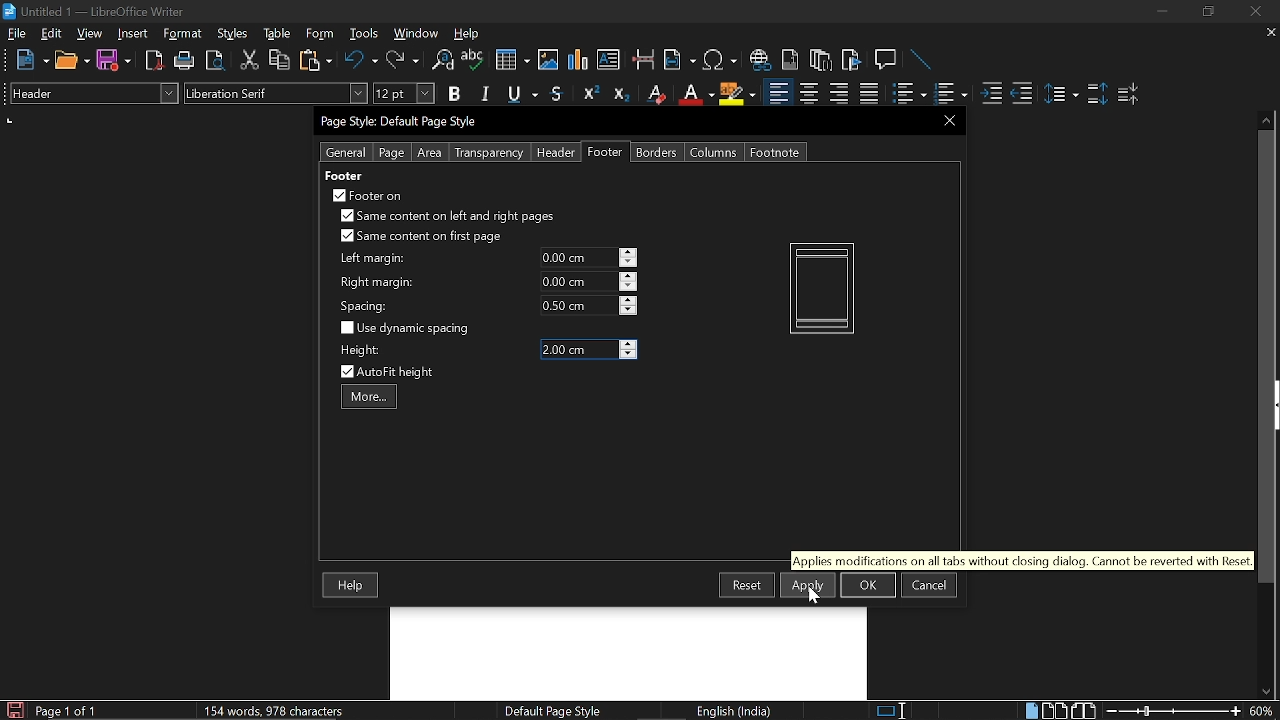  What do you see at coordinates (790, 60) in the screenshot?
I see `Insert endnote` at bounding box center [790, 60].